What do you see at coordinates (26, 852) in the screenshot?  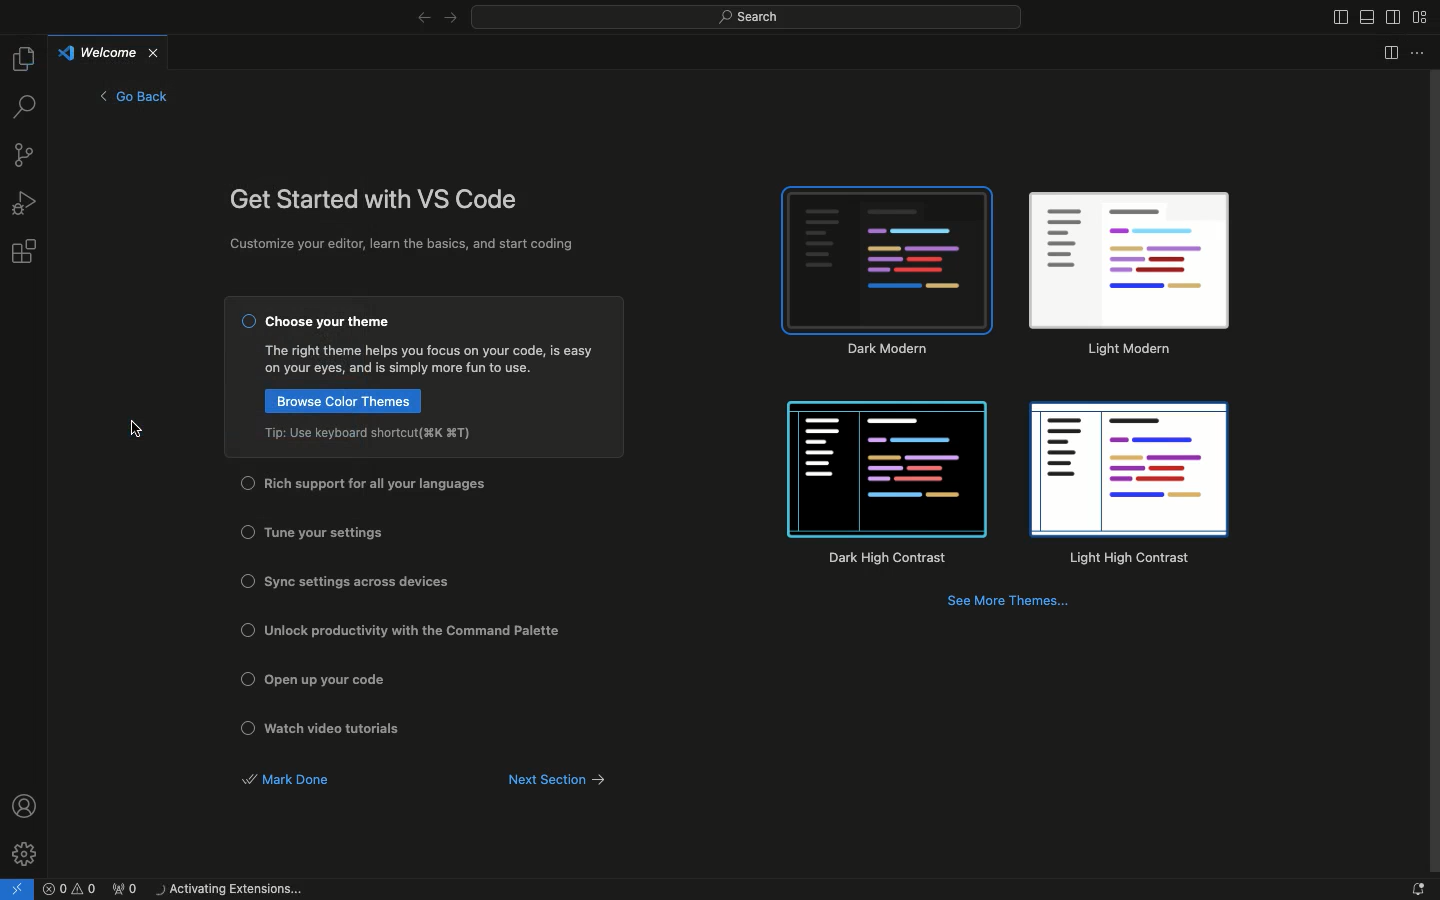 I see `Manage` at bounding box center [26, 852].